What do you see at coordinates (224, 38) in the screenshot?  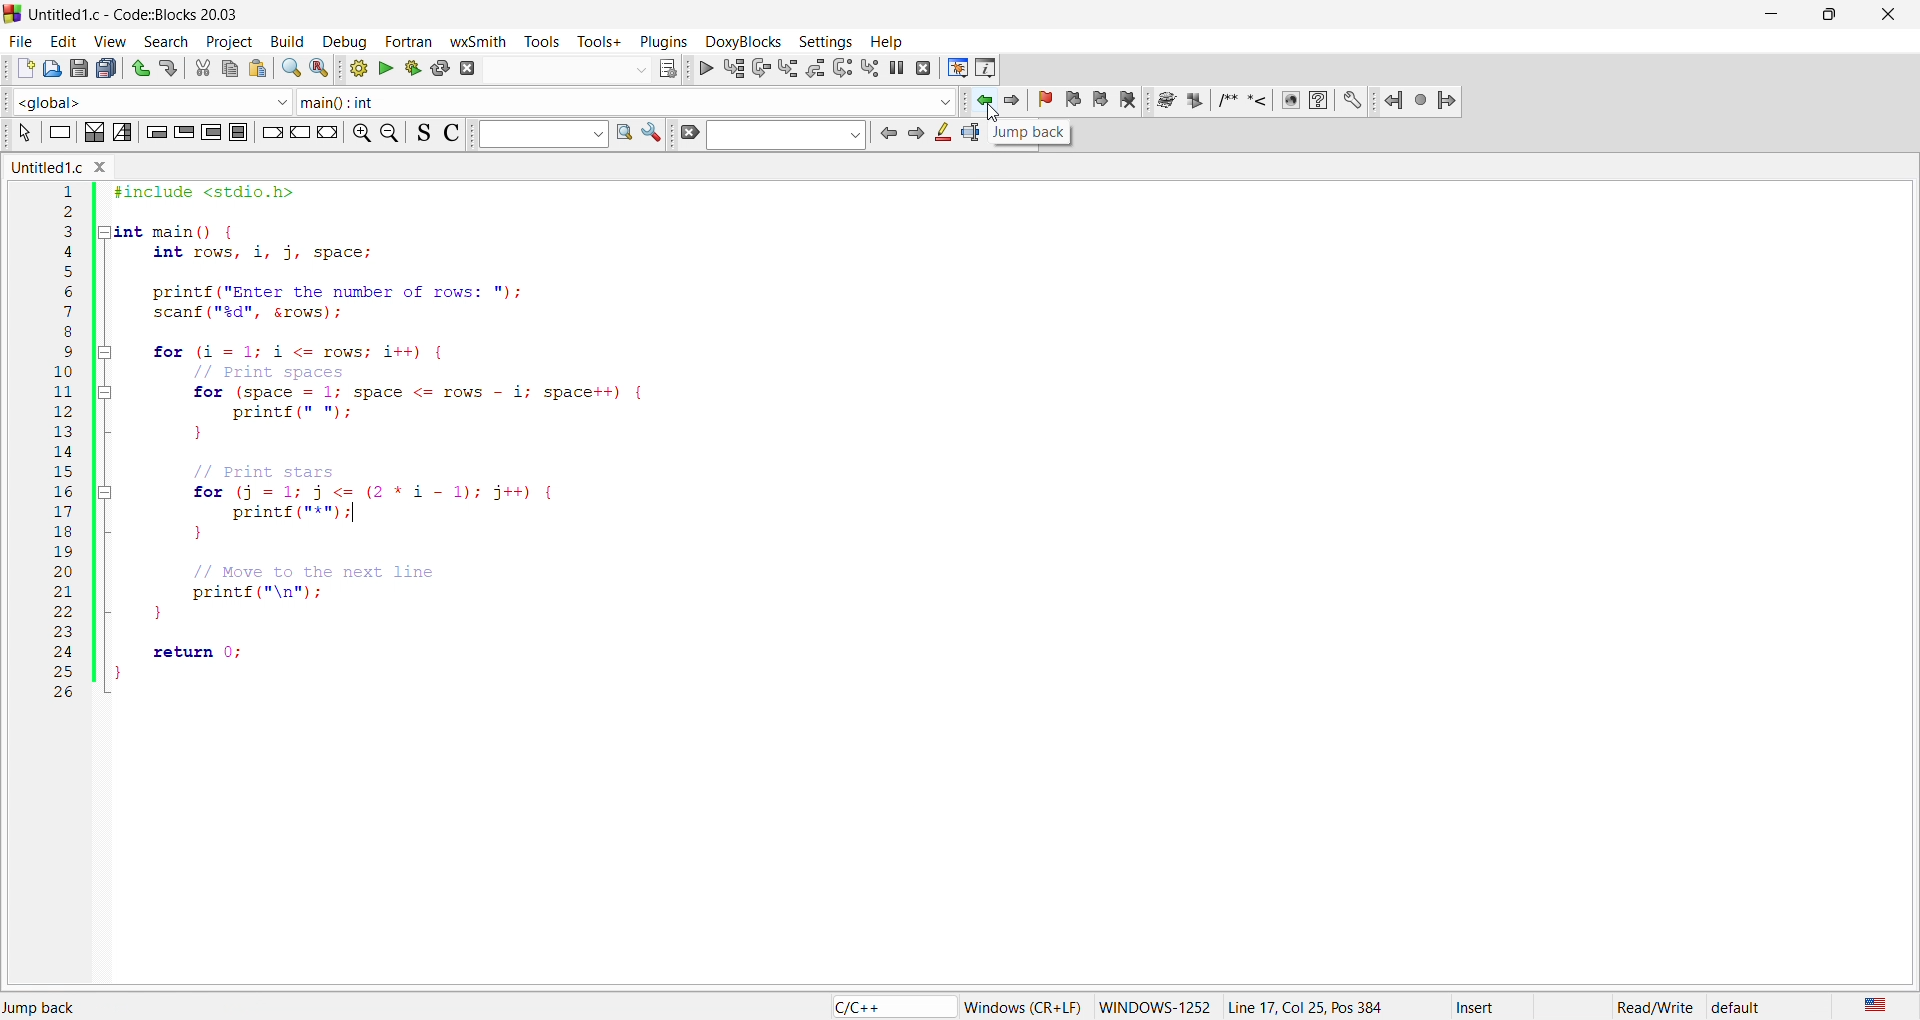 I see `project` at bounding box center [224, 38].